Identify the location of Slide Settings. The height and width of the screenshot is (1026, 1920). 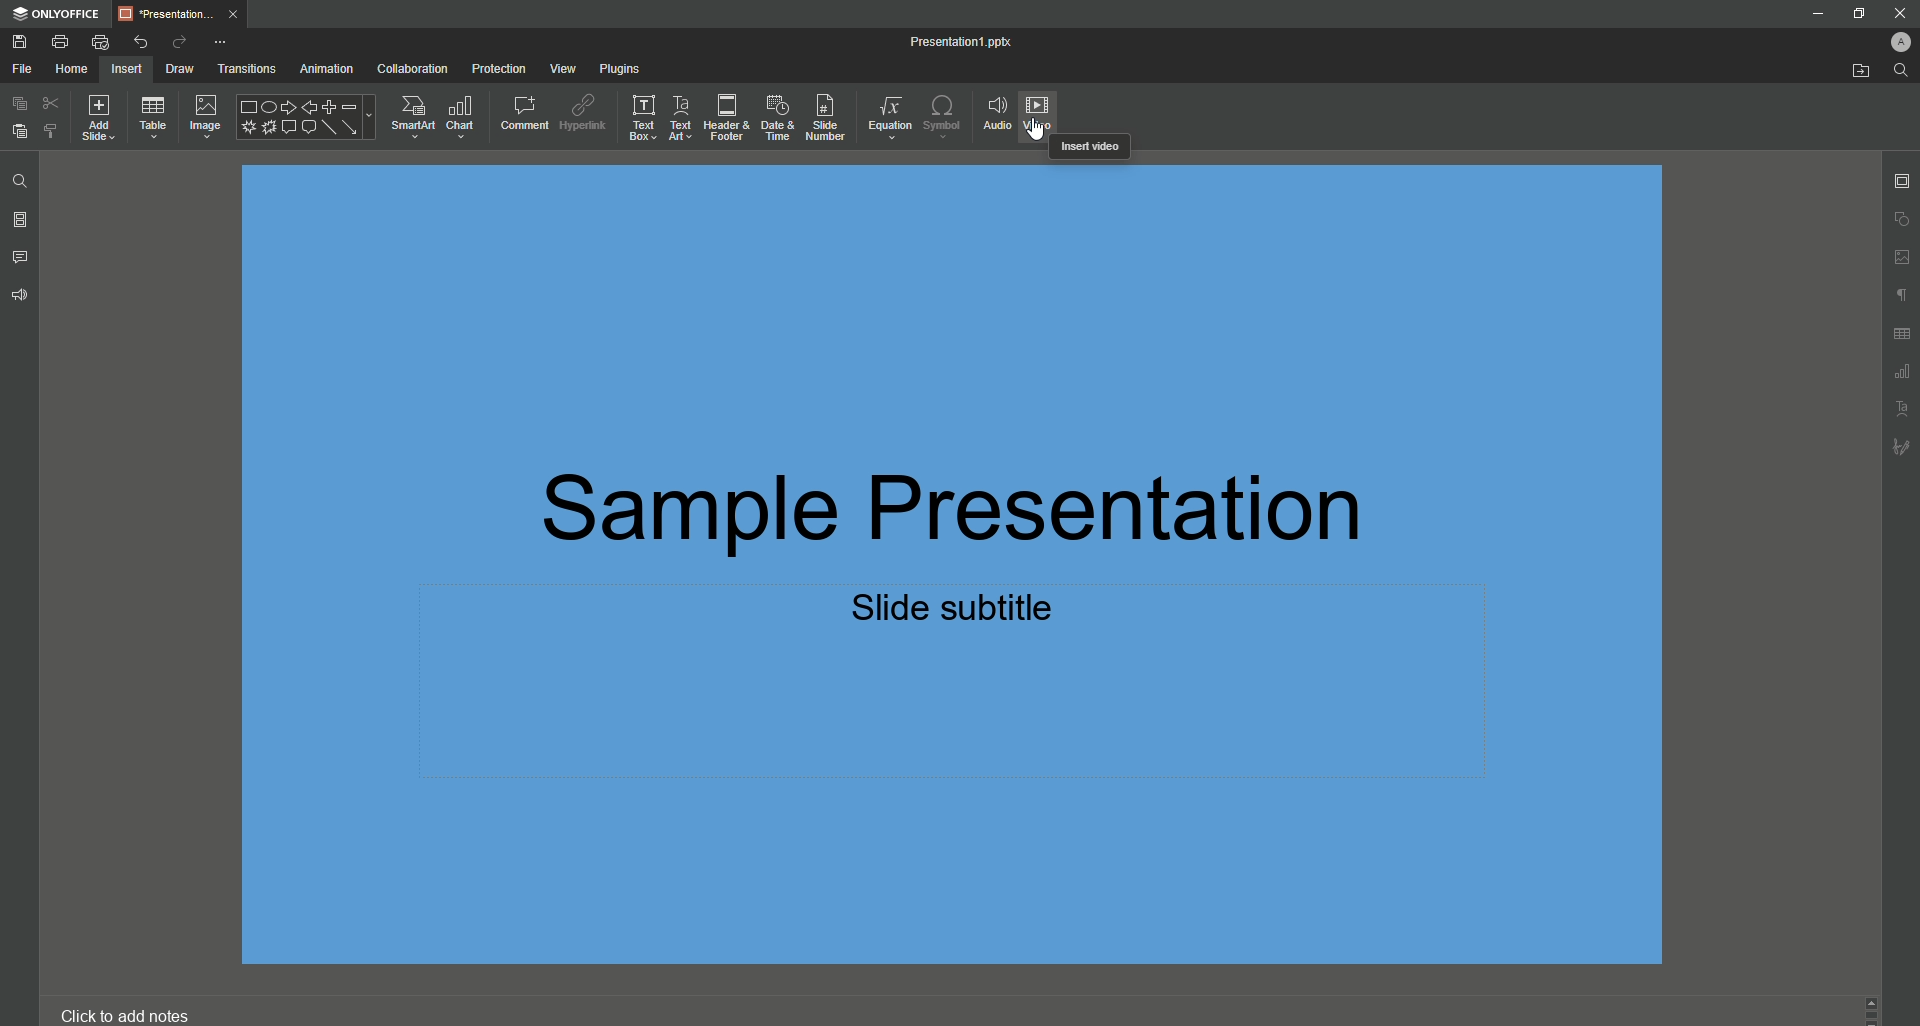
(1899, 177).